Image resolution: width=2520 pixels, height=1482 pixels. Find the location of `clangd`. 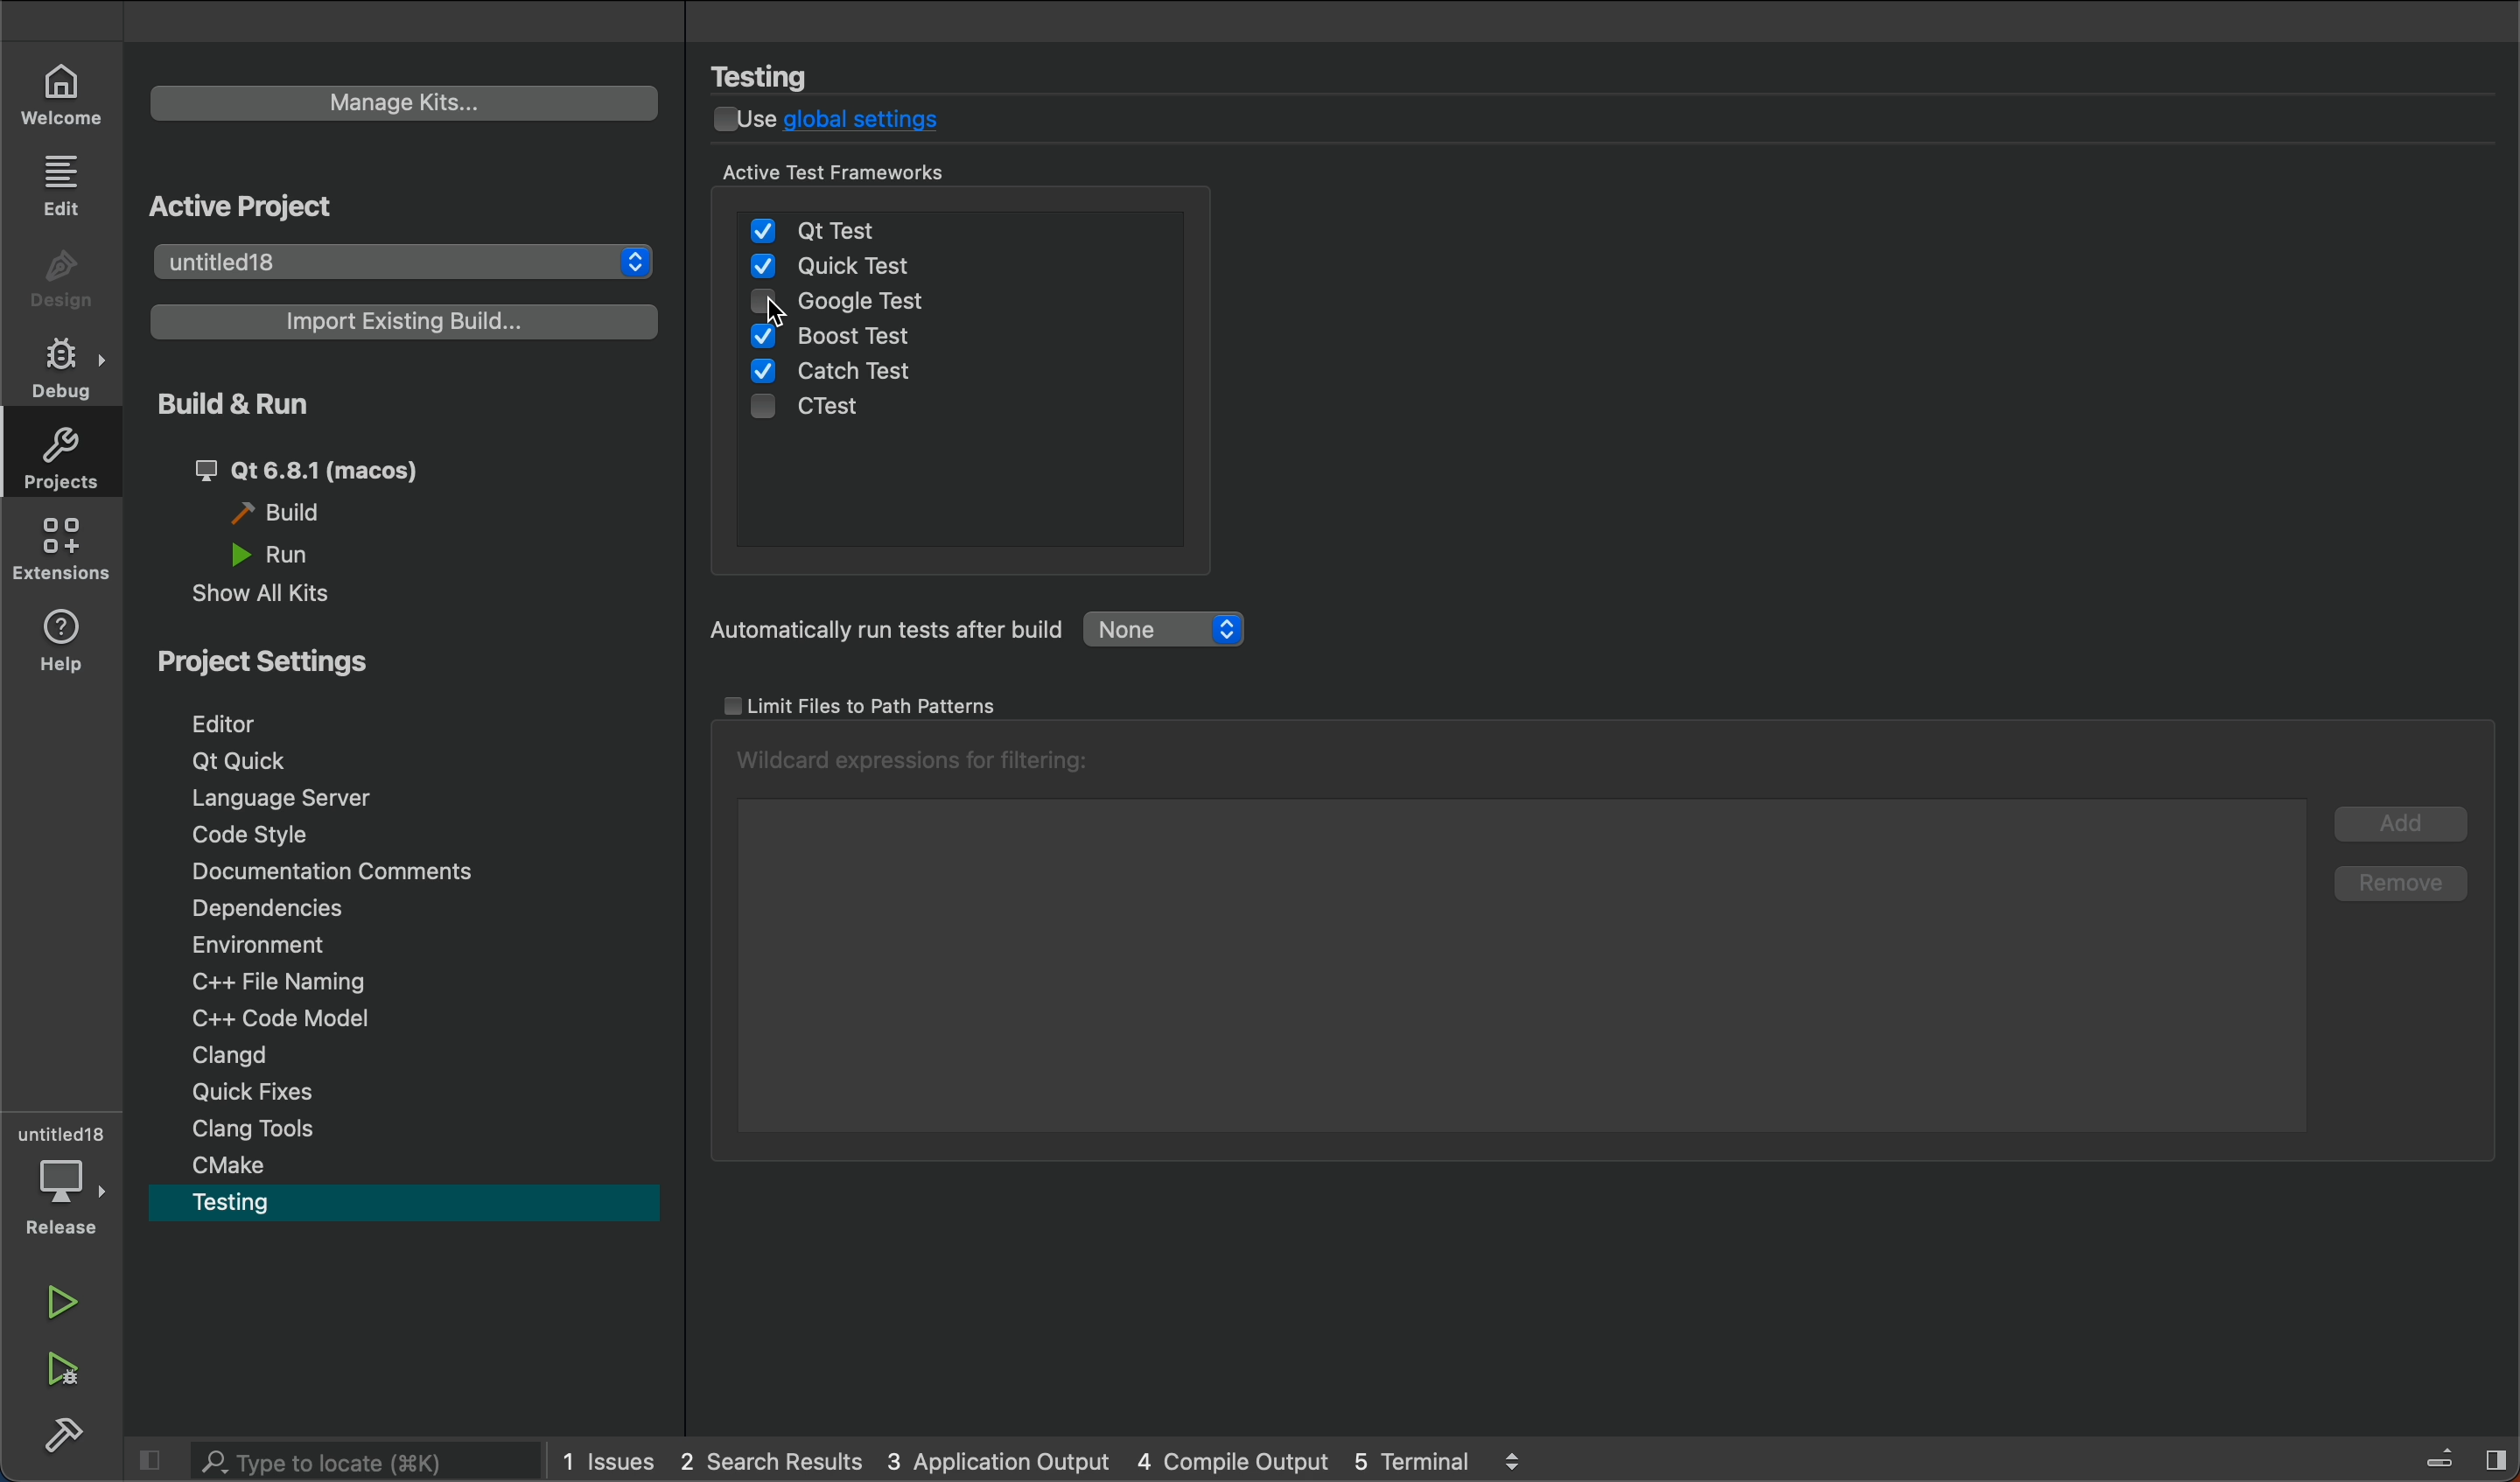

clangd is located at coordinates (412, 1059).